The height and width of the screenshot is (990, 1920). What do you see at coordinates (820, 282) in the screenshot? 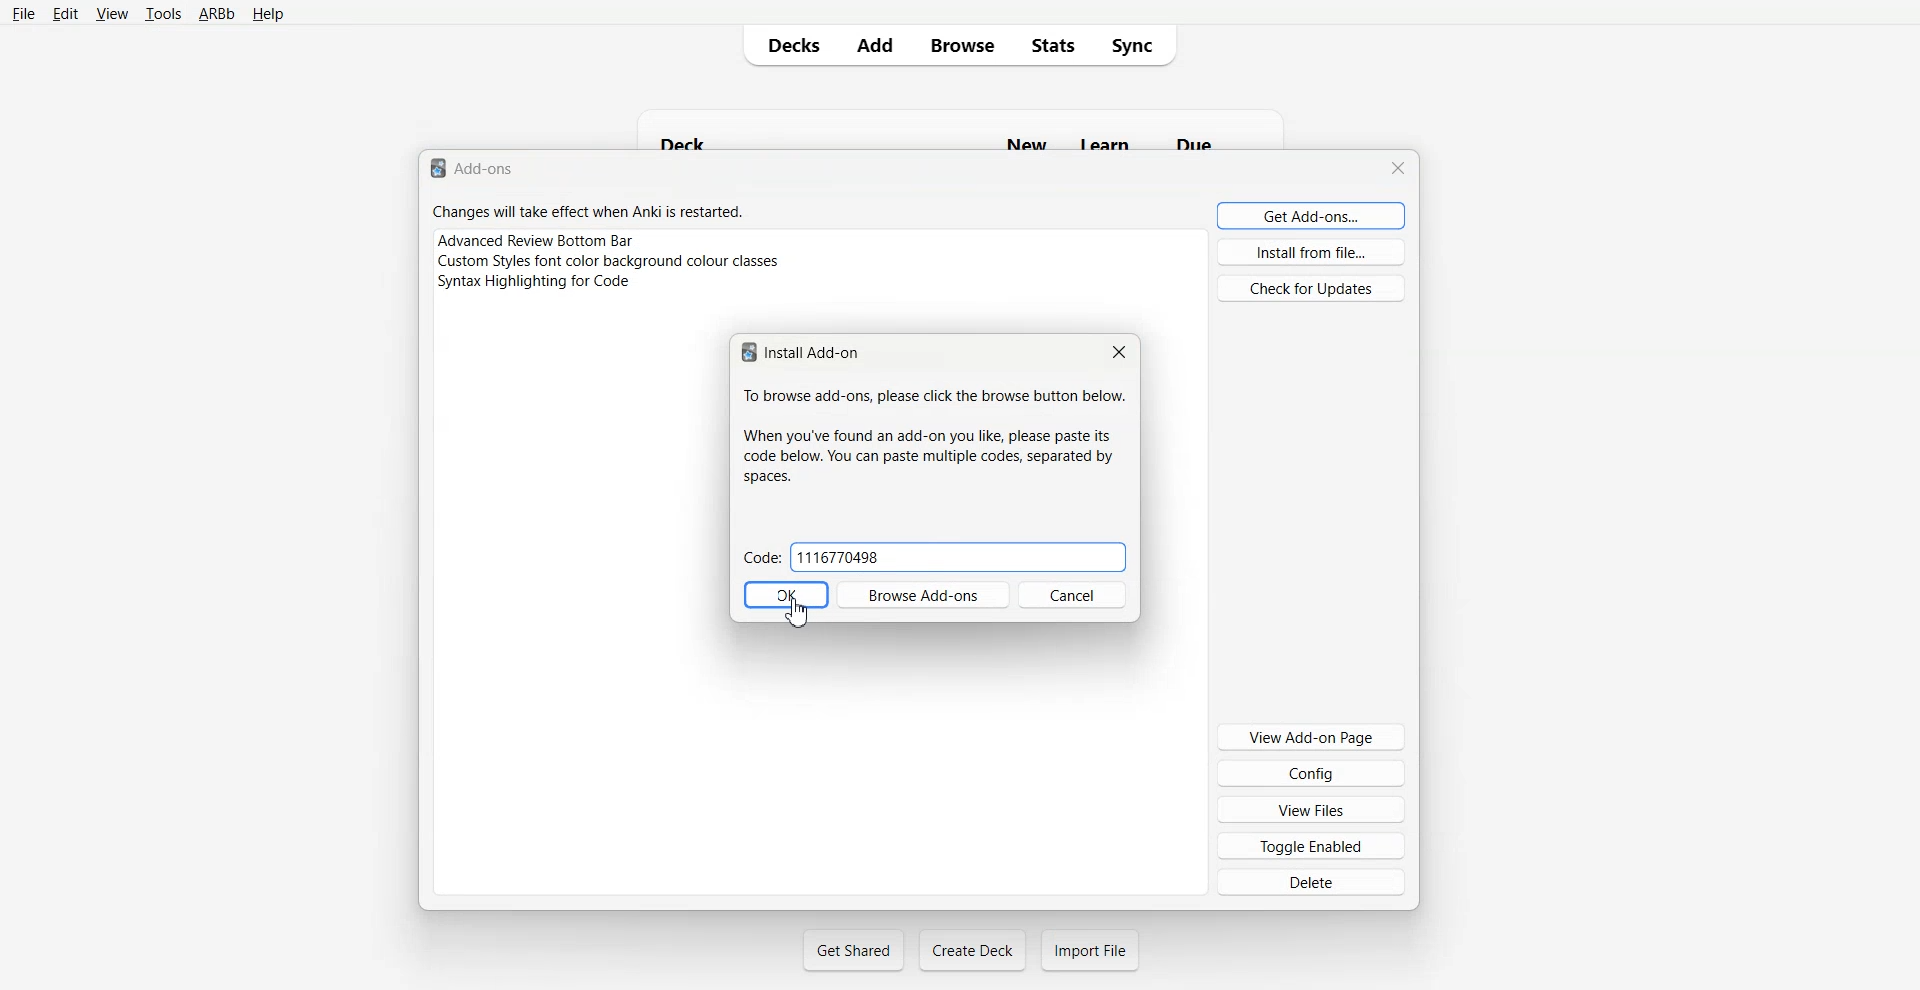
I see `Syntax Highlight for code` at bounding box center [820, 282].